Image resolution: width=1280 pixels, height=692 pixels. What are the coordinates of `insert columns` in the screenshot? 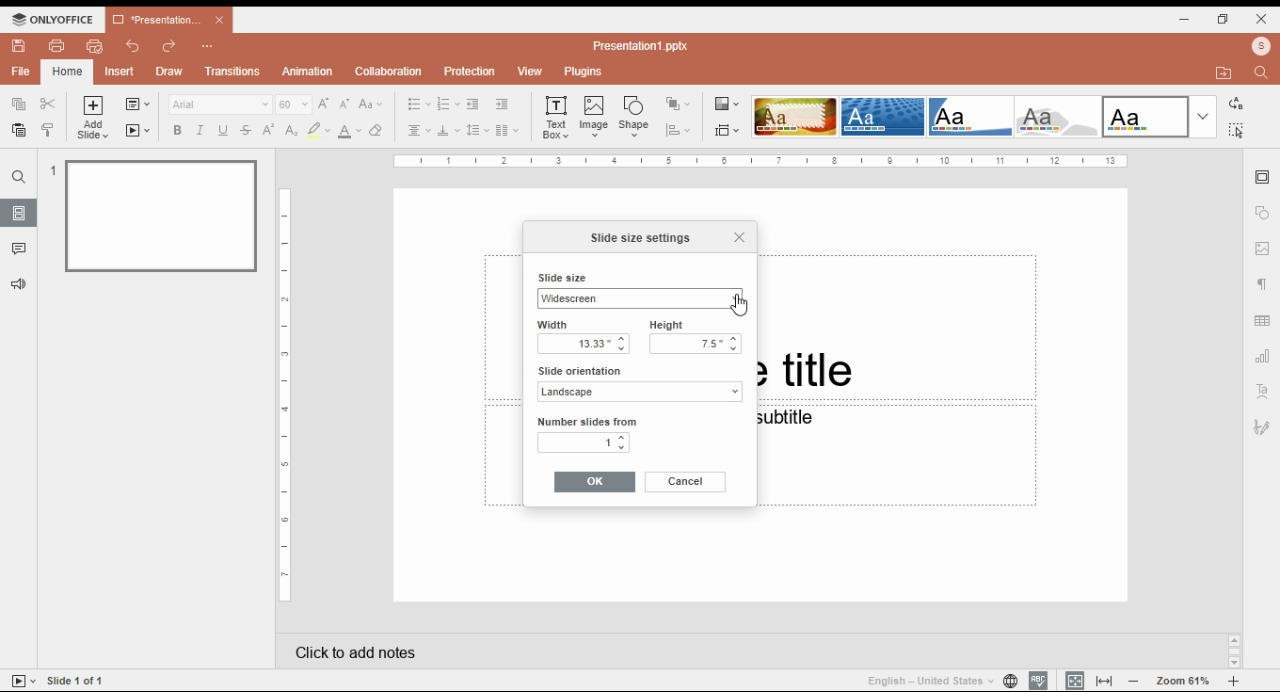 It's located at (507, 132).